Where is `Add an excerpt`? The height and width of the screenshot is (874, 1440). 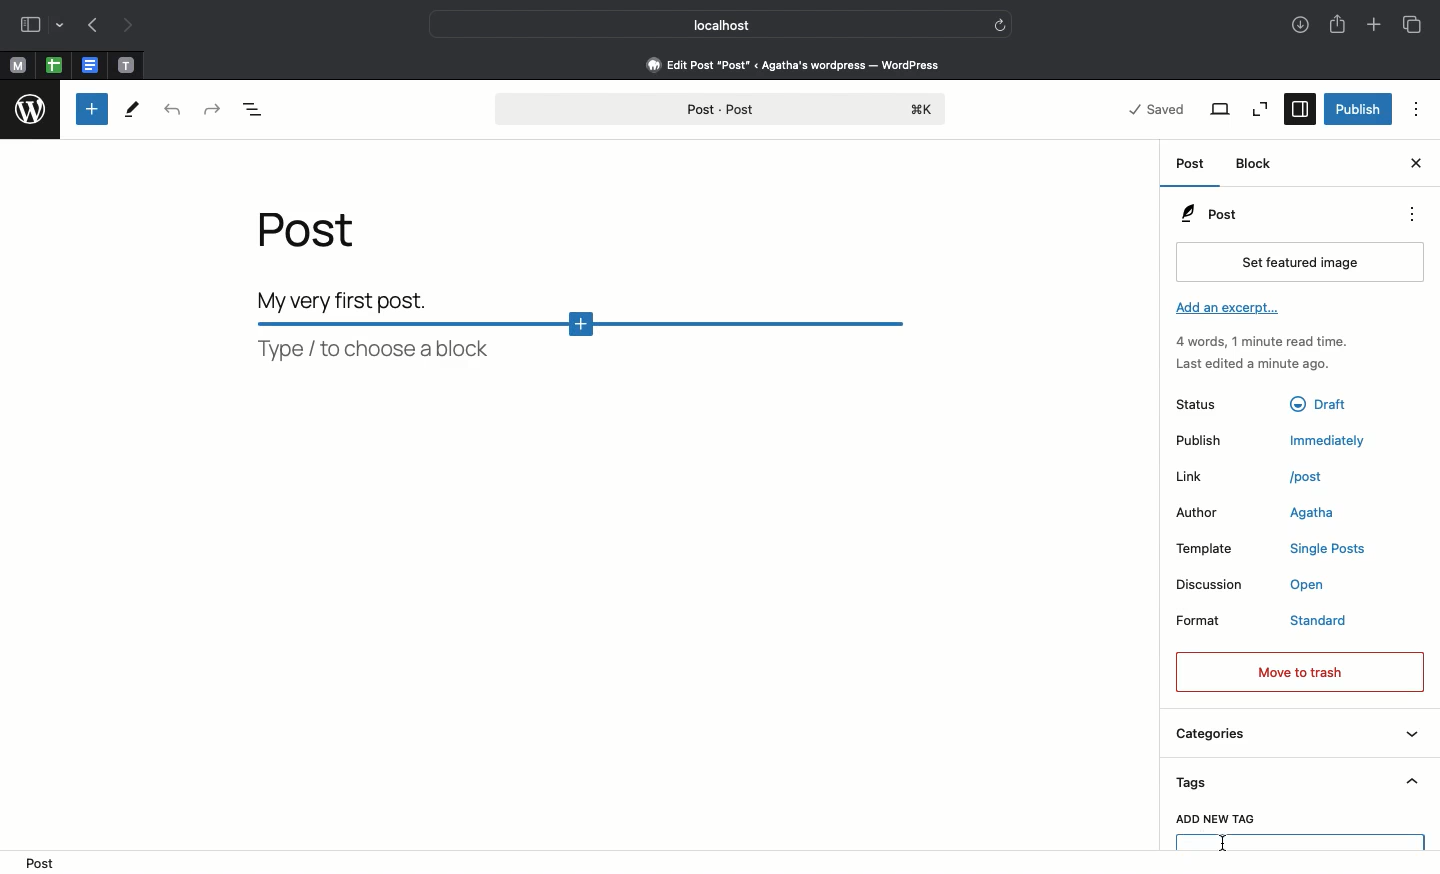
Add an excerpt is located at coordinates (1237, 310).